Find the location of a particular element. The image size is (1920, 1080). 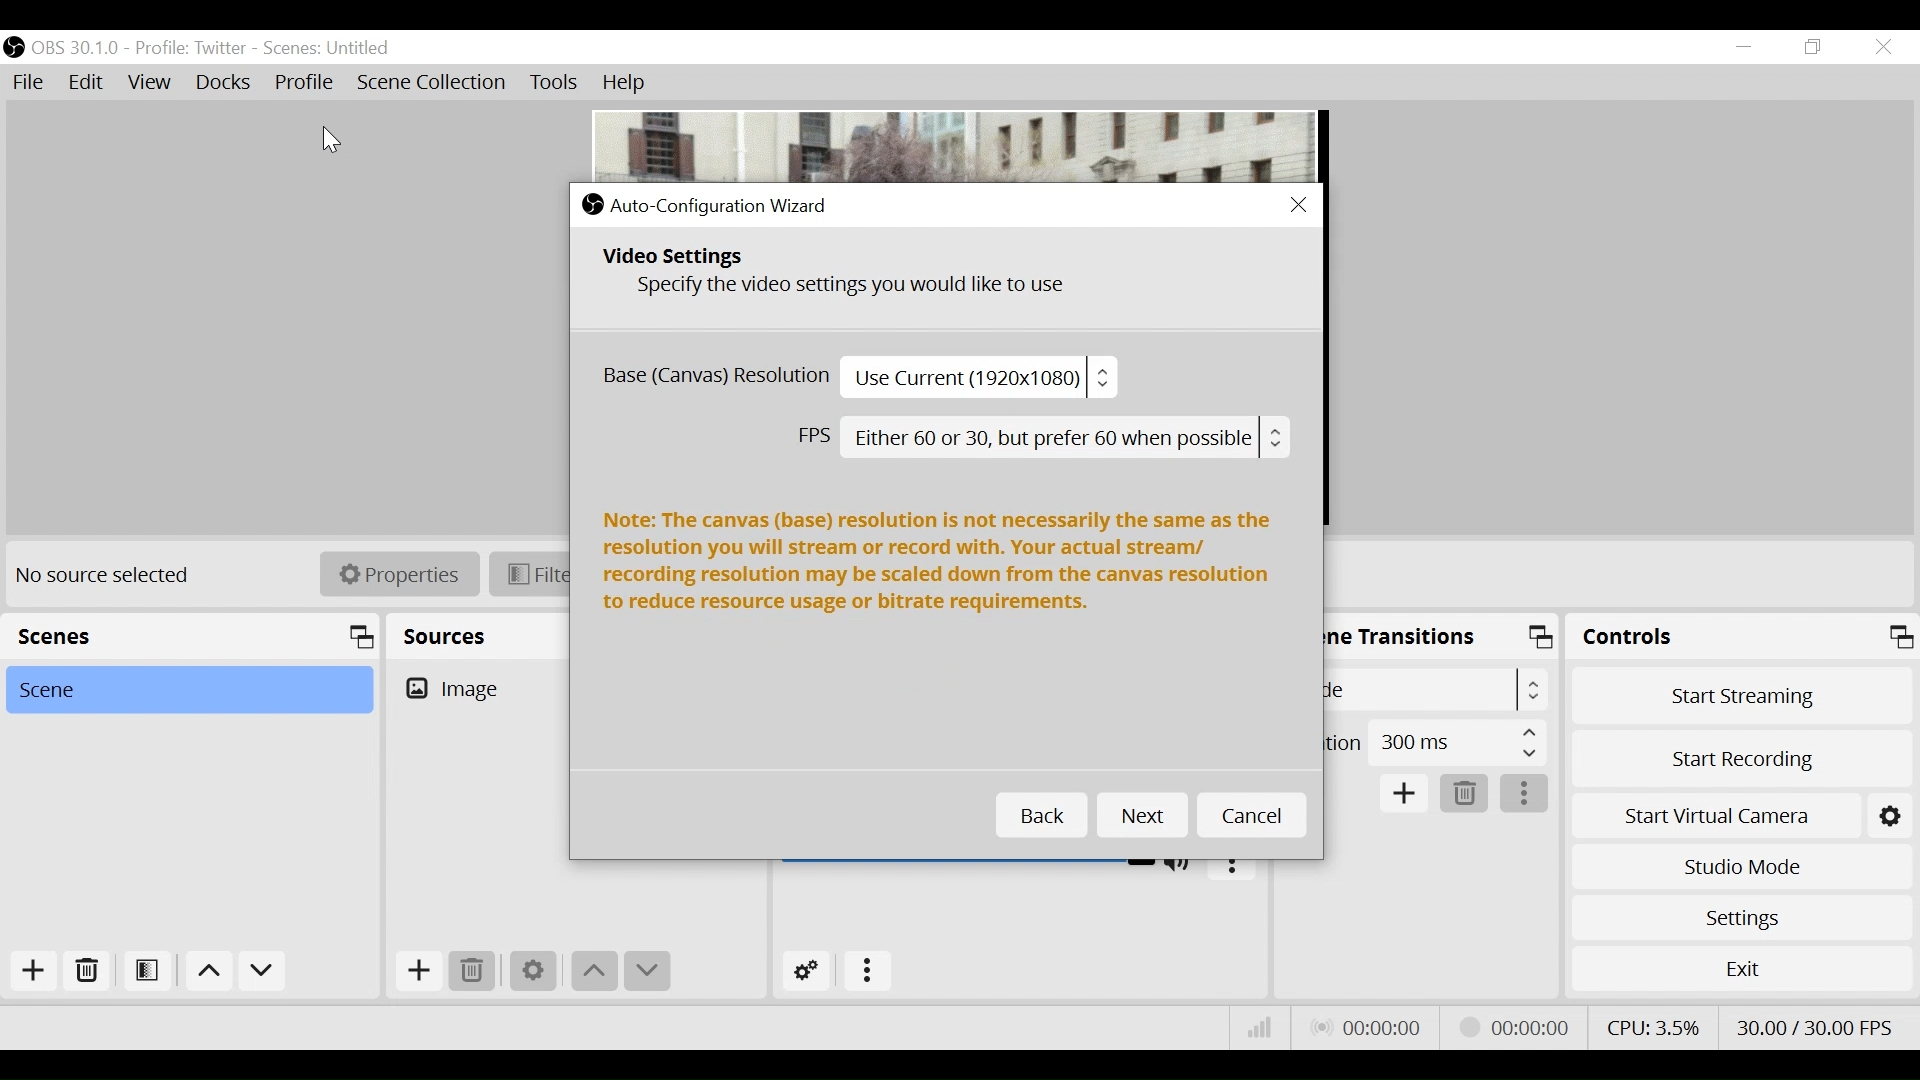

Sources is located at coordinates (445, 632).